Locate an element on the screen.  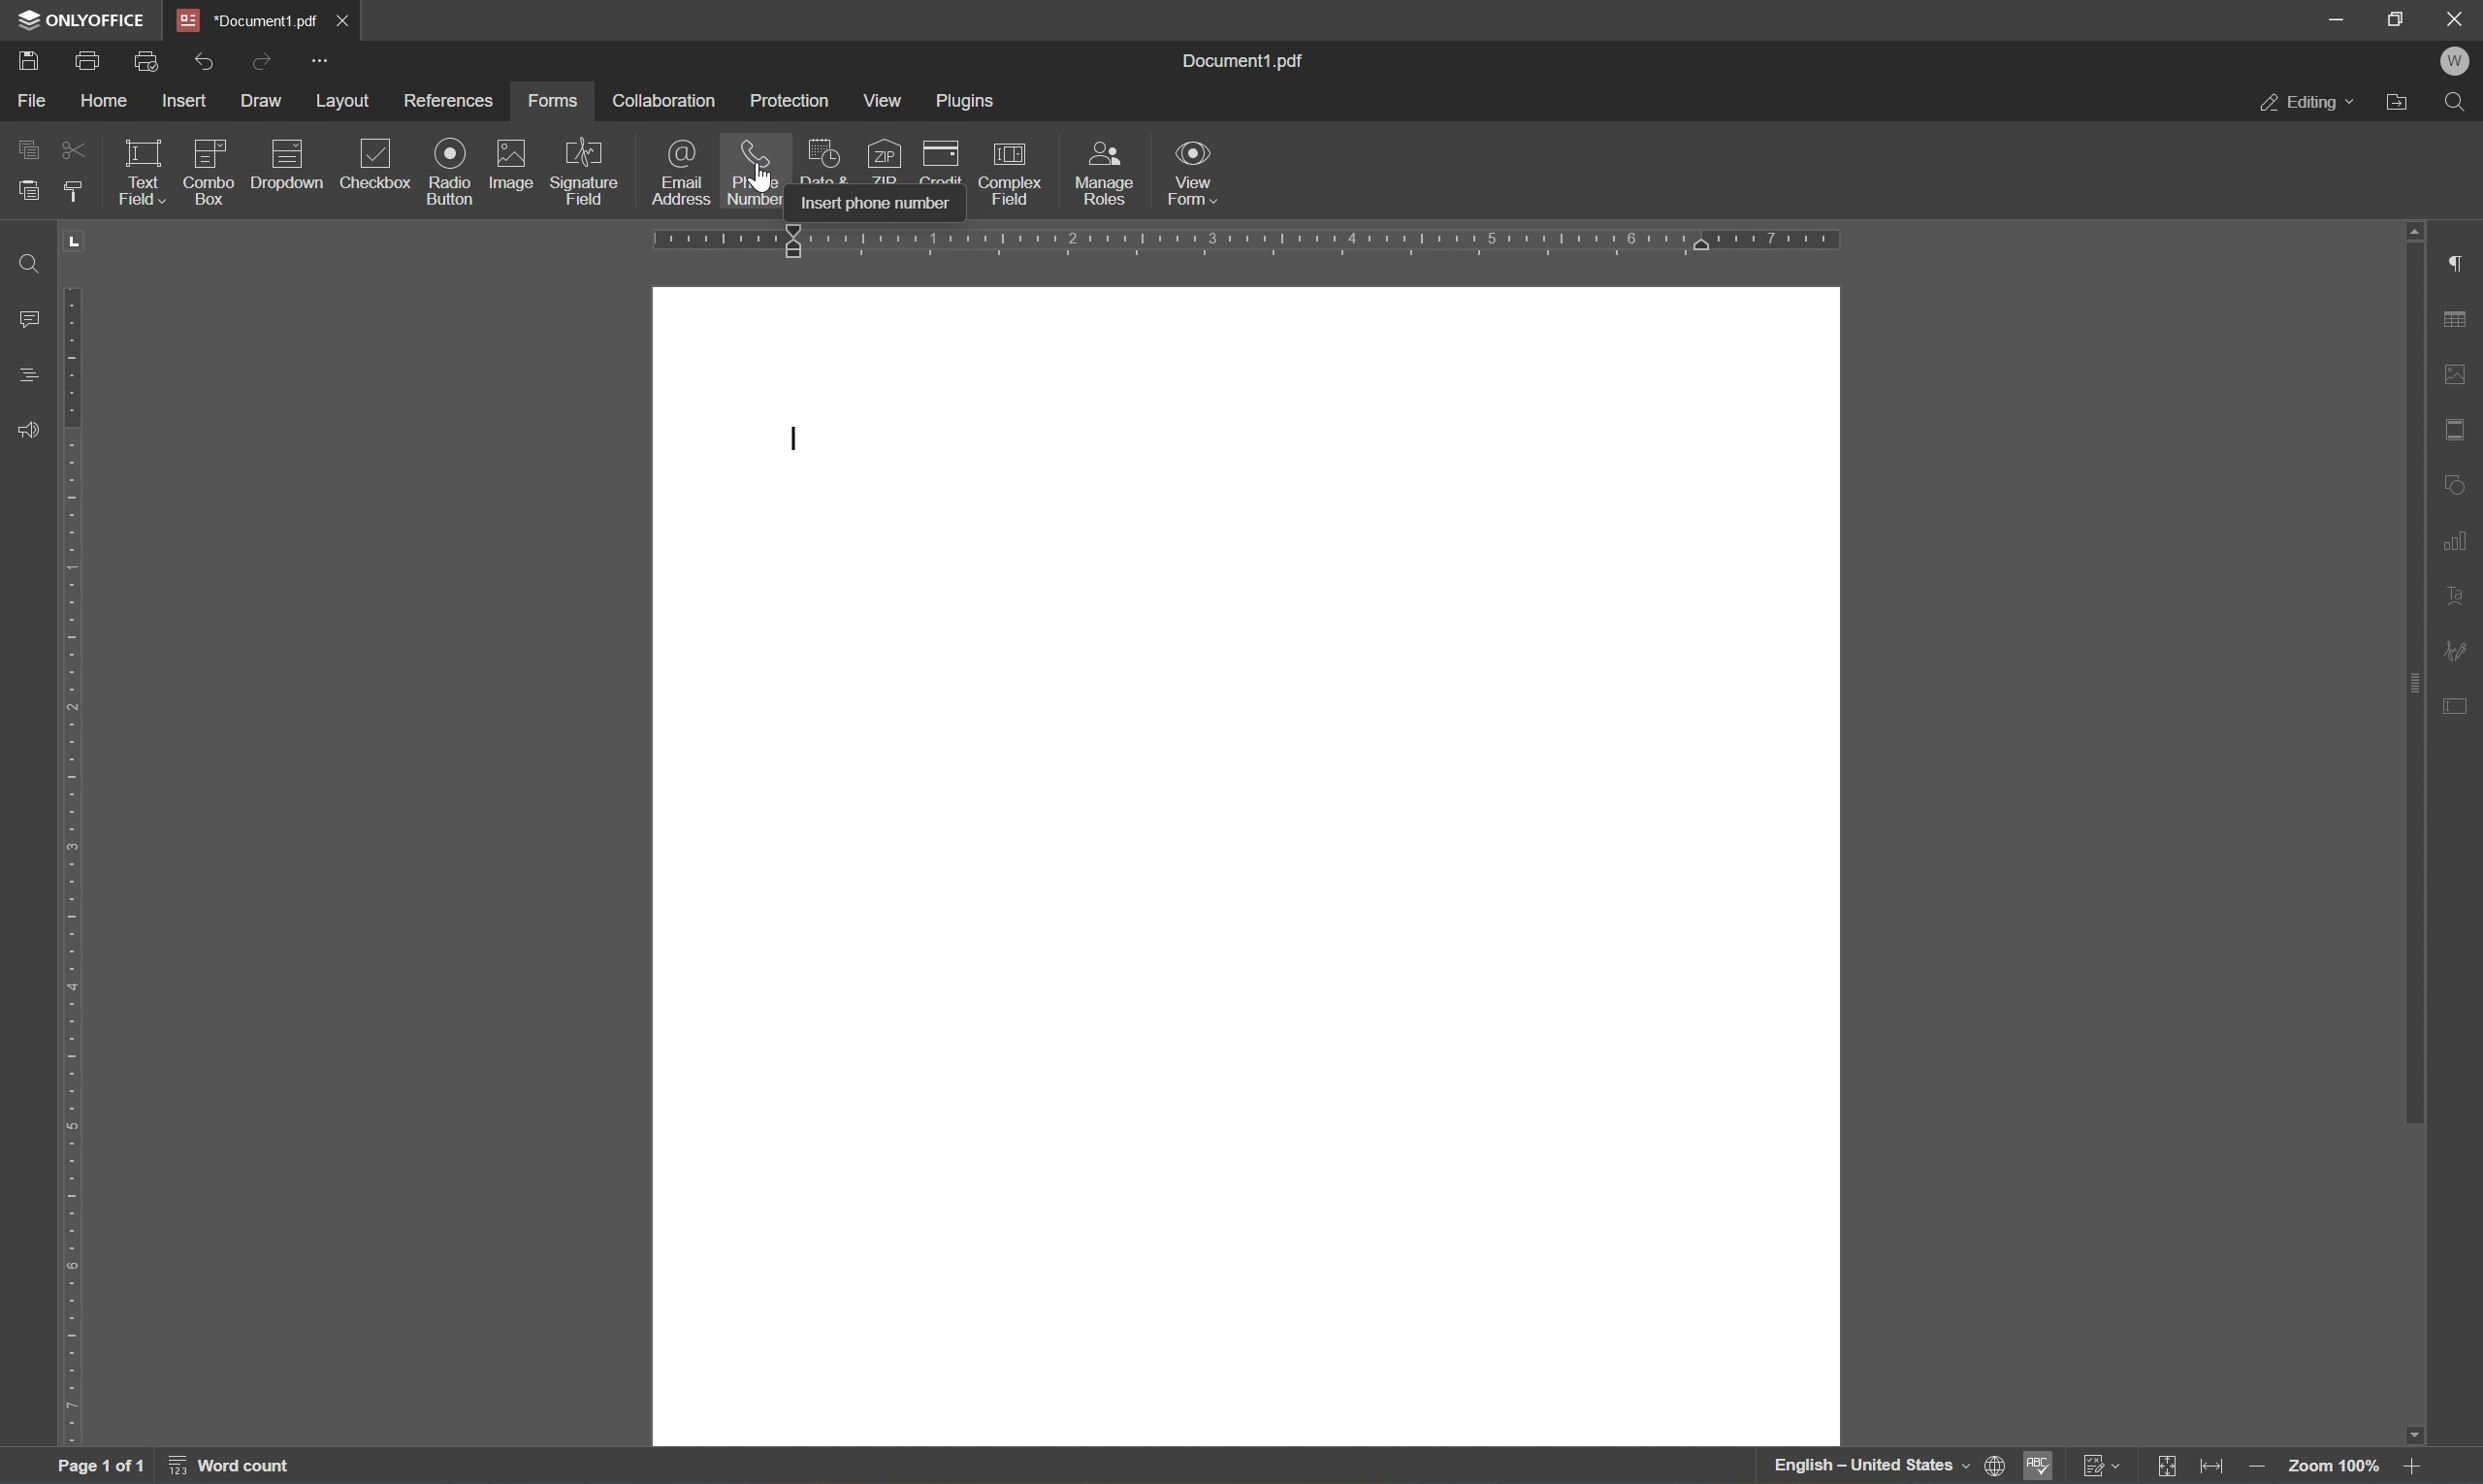
layout is located at coordinates (346, 101).